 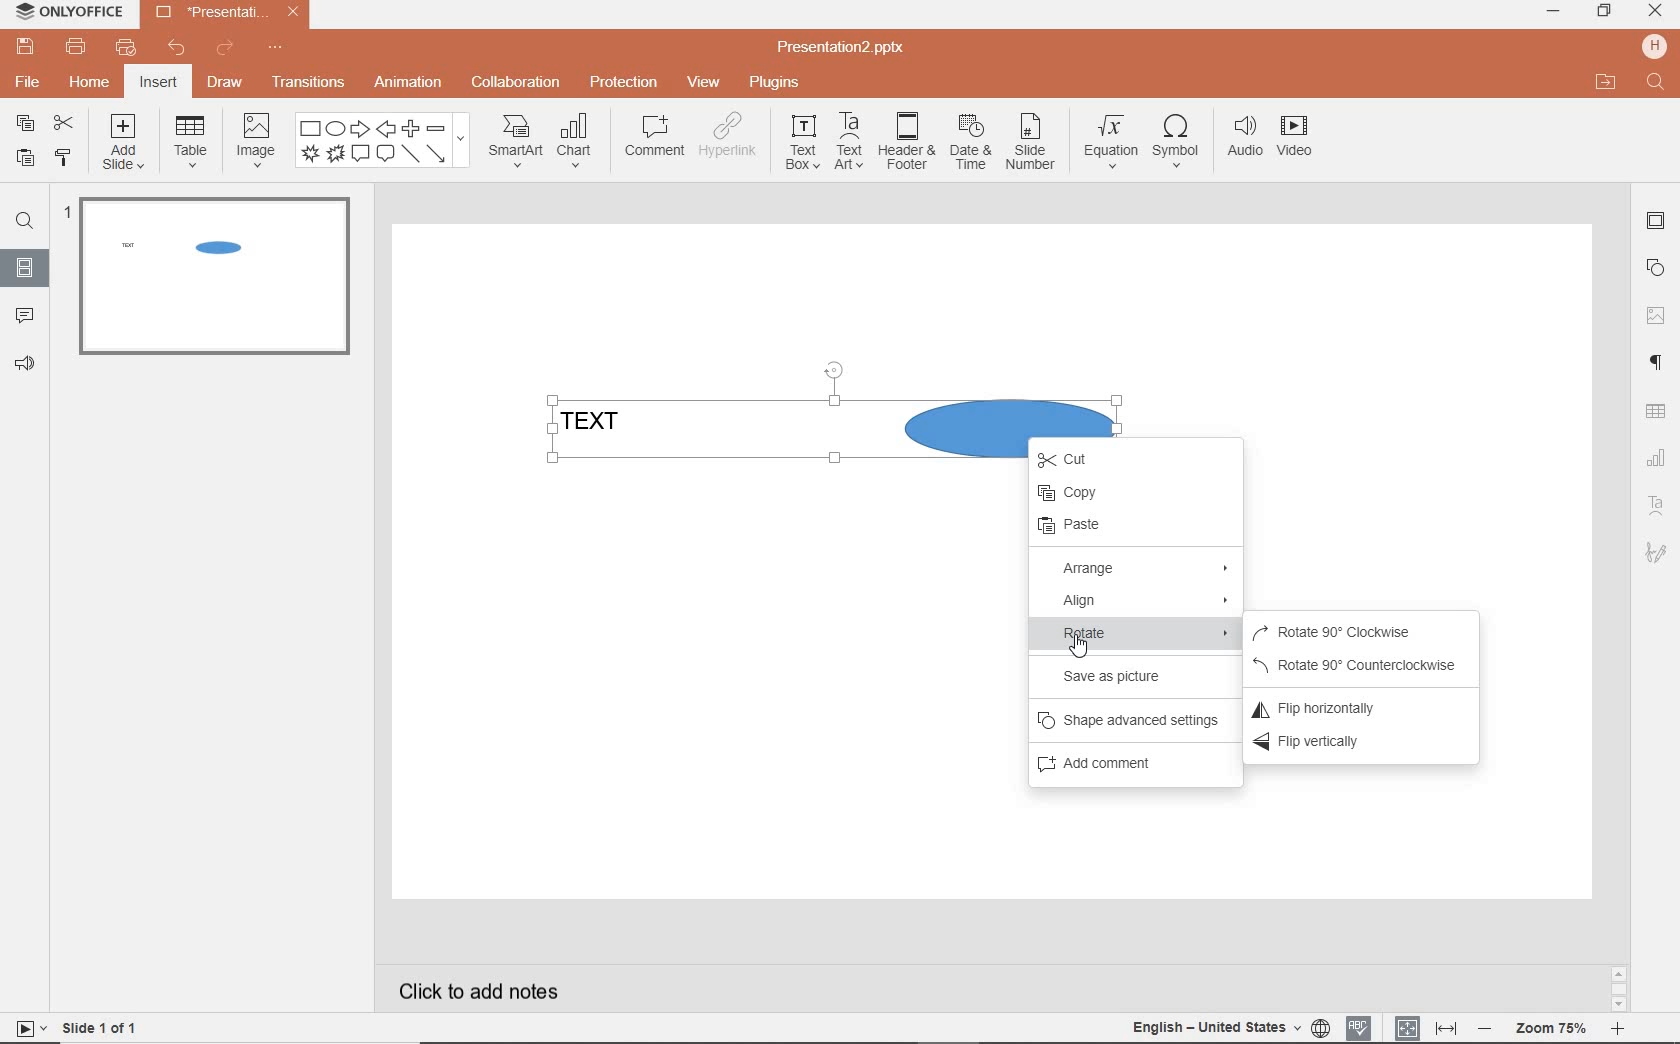 I want to click on OPEN FILE LOCATION, so click(x=1603, y=79).